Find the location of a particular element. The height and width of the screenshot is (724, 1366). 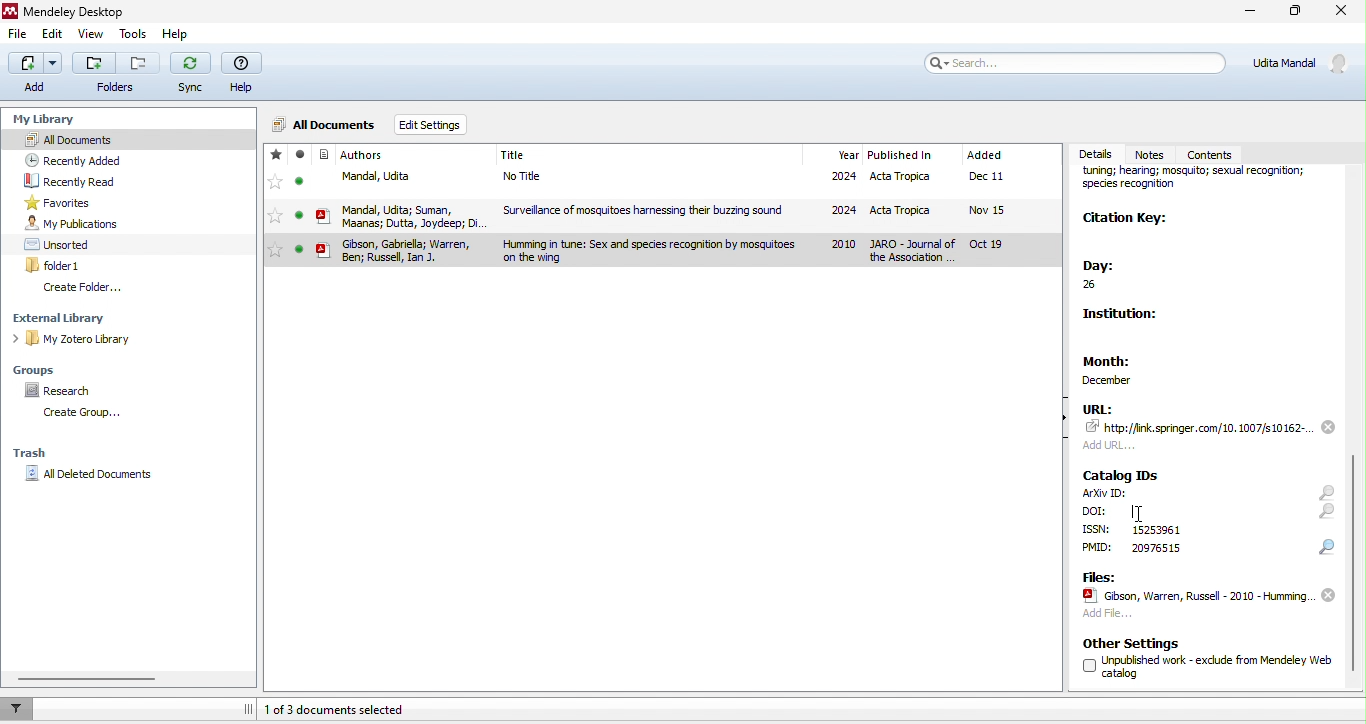

files is located at coordinates (1098, 576).